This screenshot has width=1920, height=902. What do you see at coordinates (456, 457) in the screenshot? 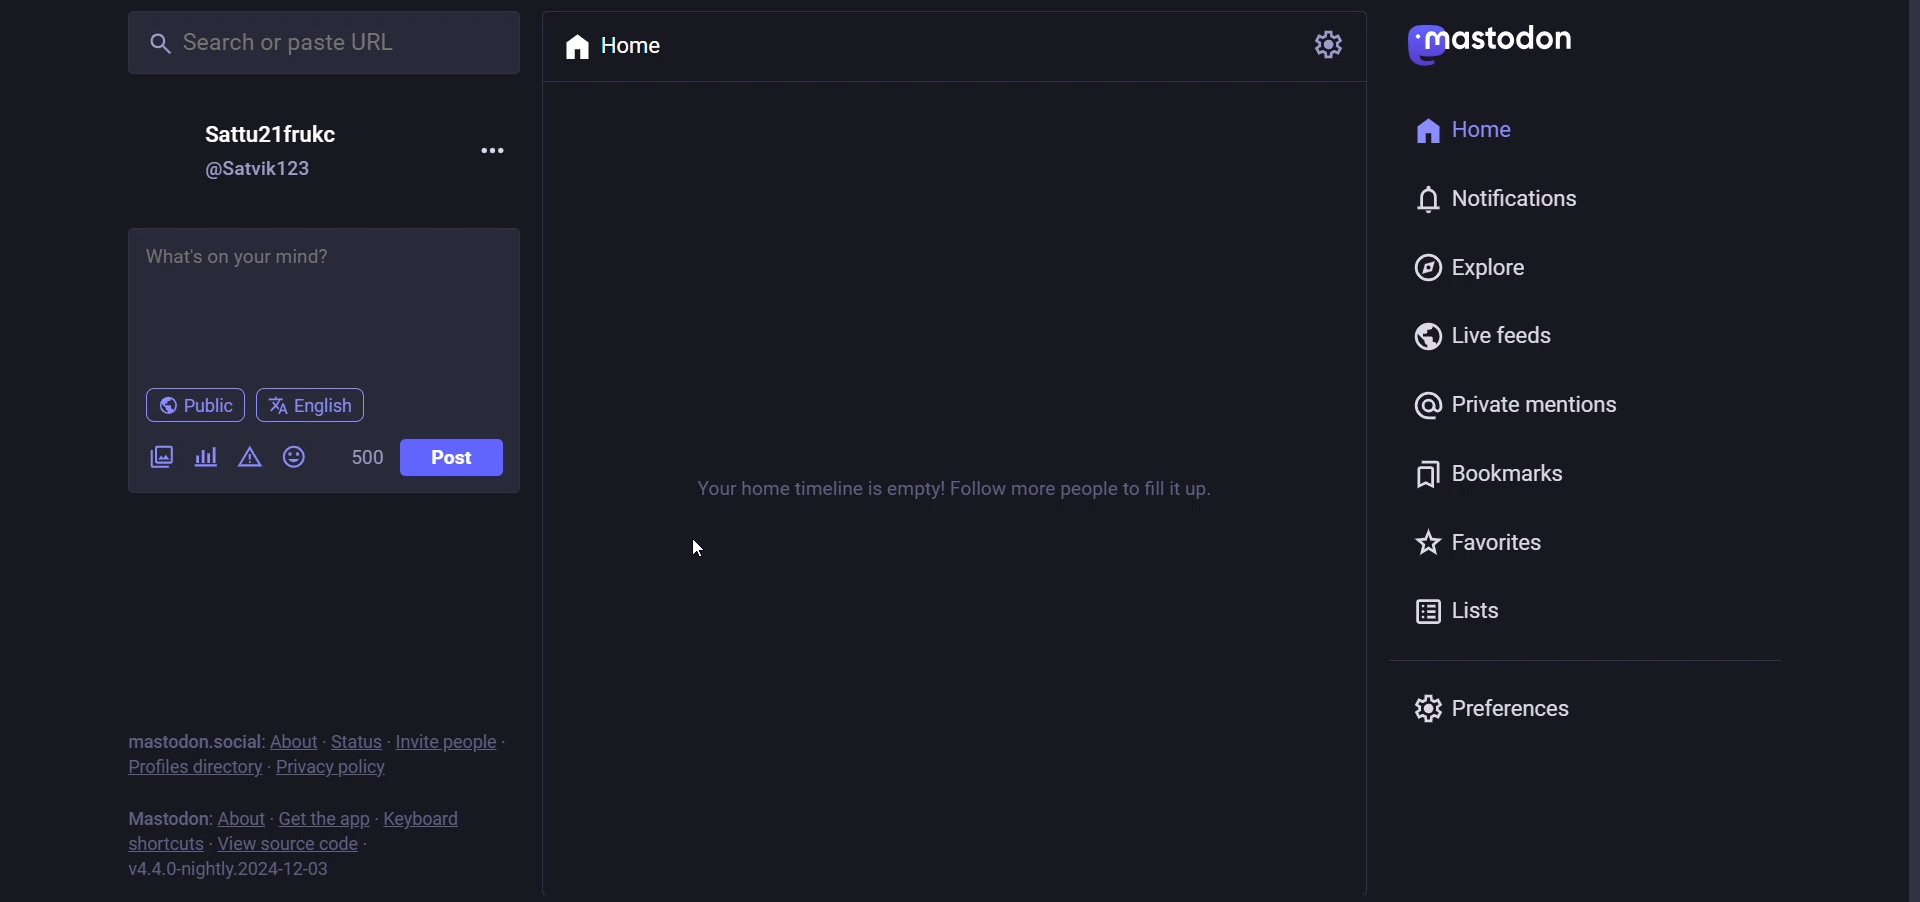
I see `post` at bounding box center [456, 457].